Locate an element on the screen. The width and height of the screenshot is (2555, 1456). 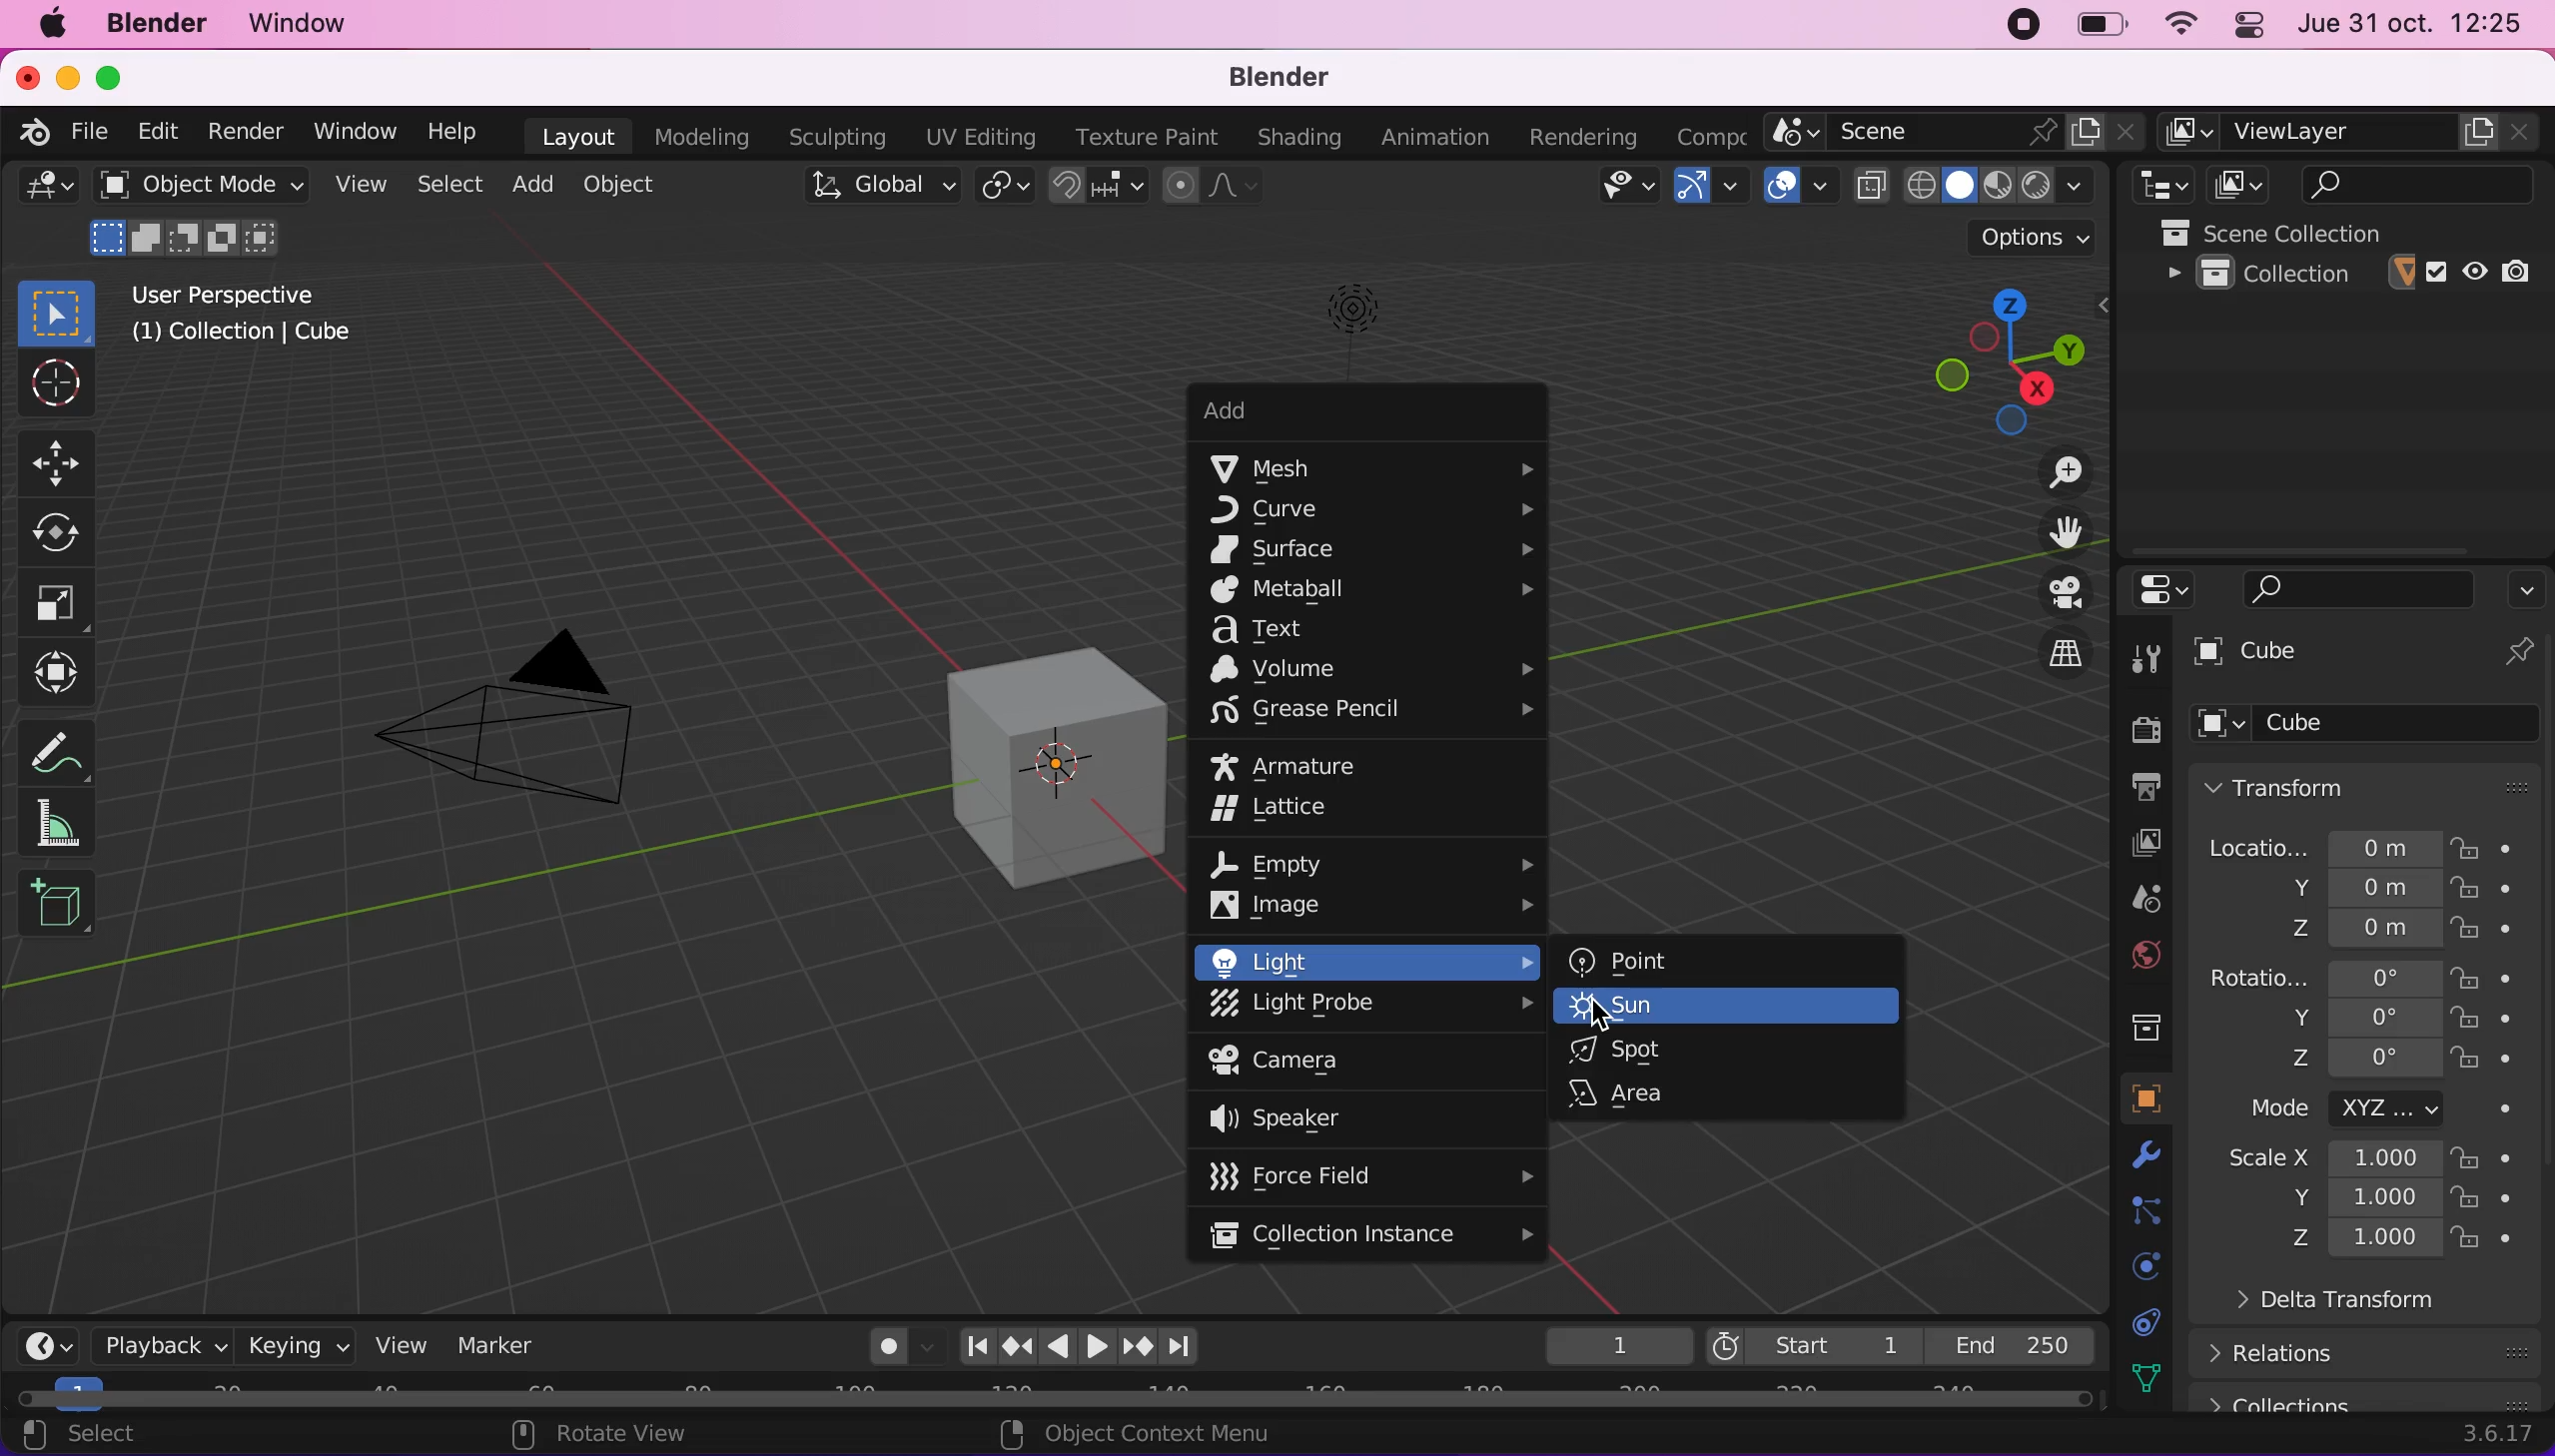
view layer is located at coordinates (2351, 133).